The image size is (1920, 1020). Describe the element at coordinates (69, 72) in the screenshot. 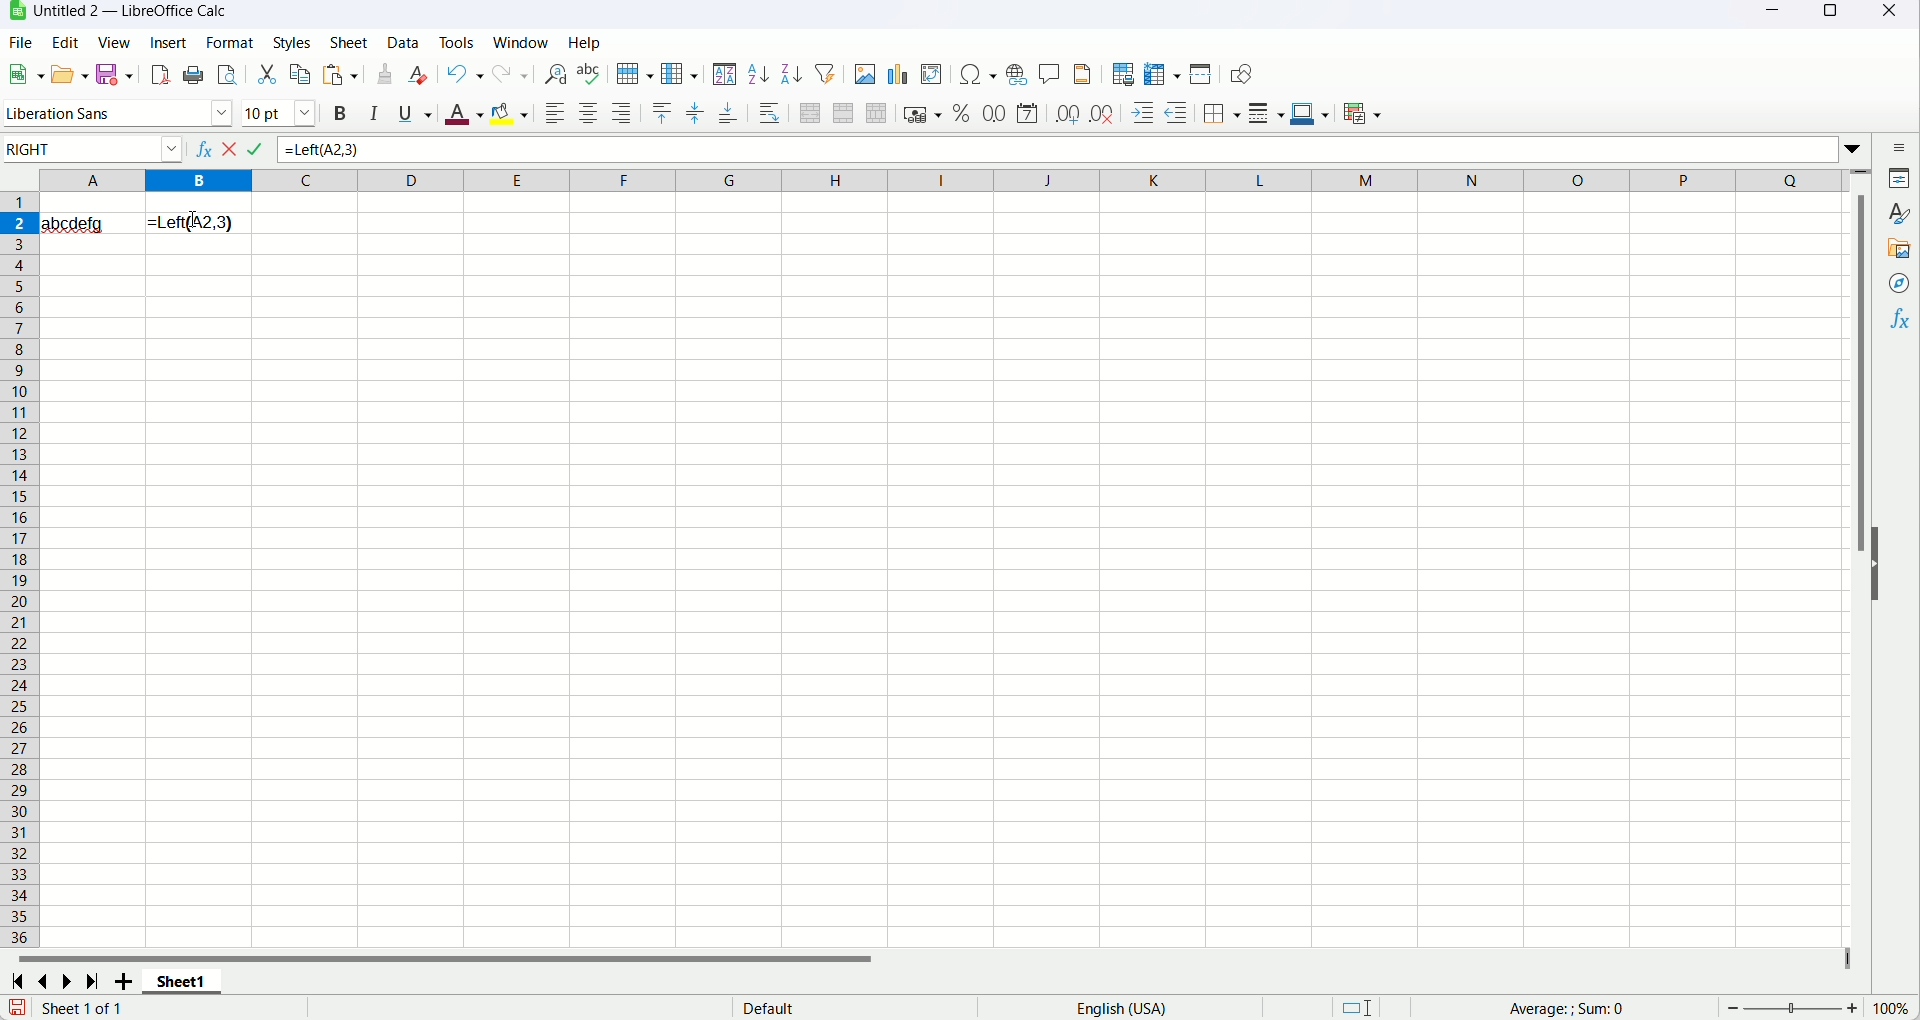

I see `open` at that location.